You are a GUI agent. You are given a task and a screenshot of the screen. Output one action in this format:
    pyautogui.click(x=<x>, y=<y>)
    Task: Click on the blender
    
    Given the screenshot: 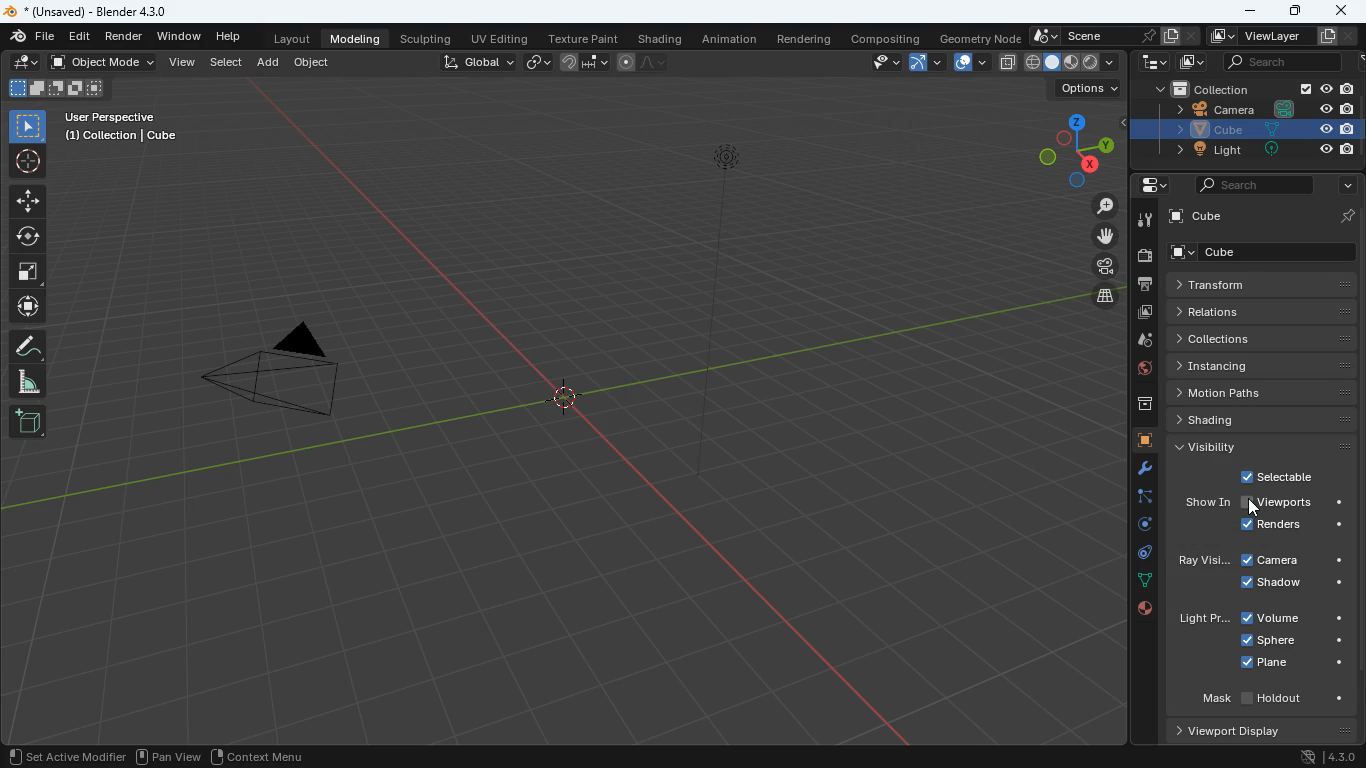 What is the action you would take?
    pyautogui.click(x=112, y=10)
    